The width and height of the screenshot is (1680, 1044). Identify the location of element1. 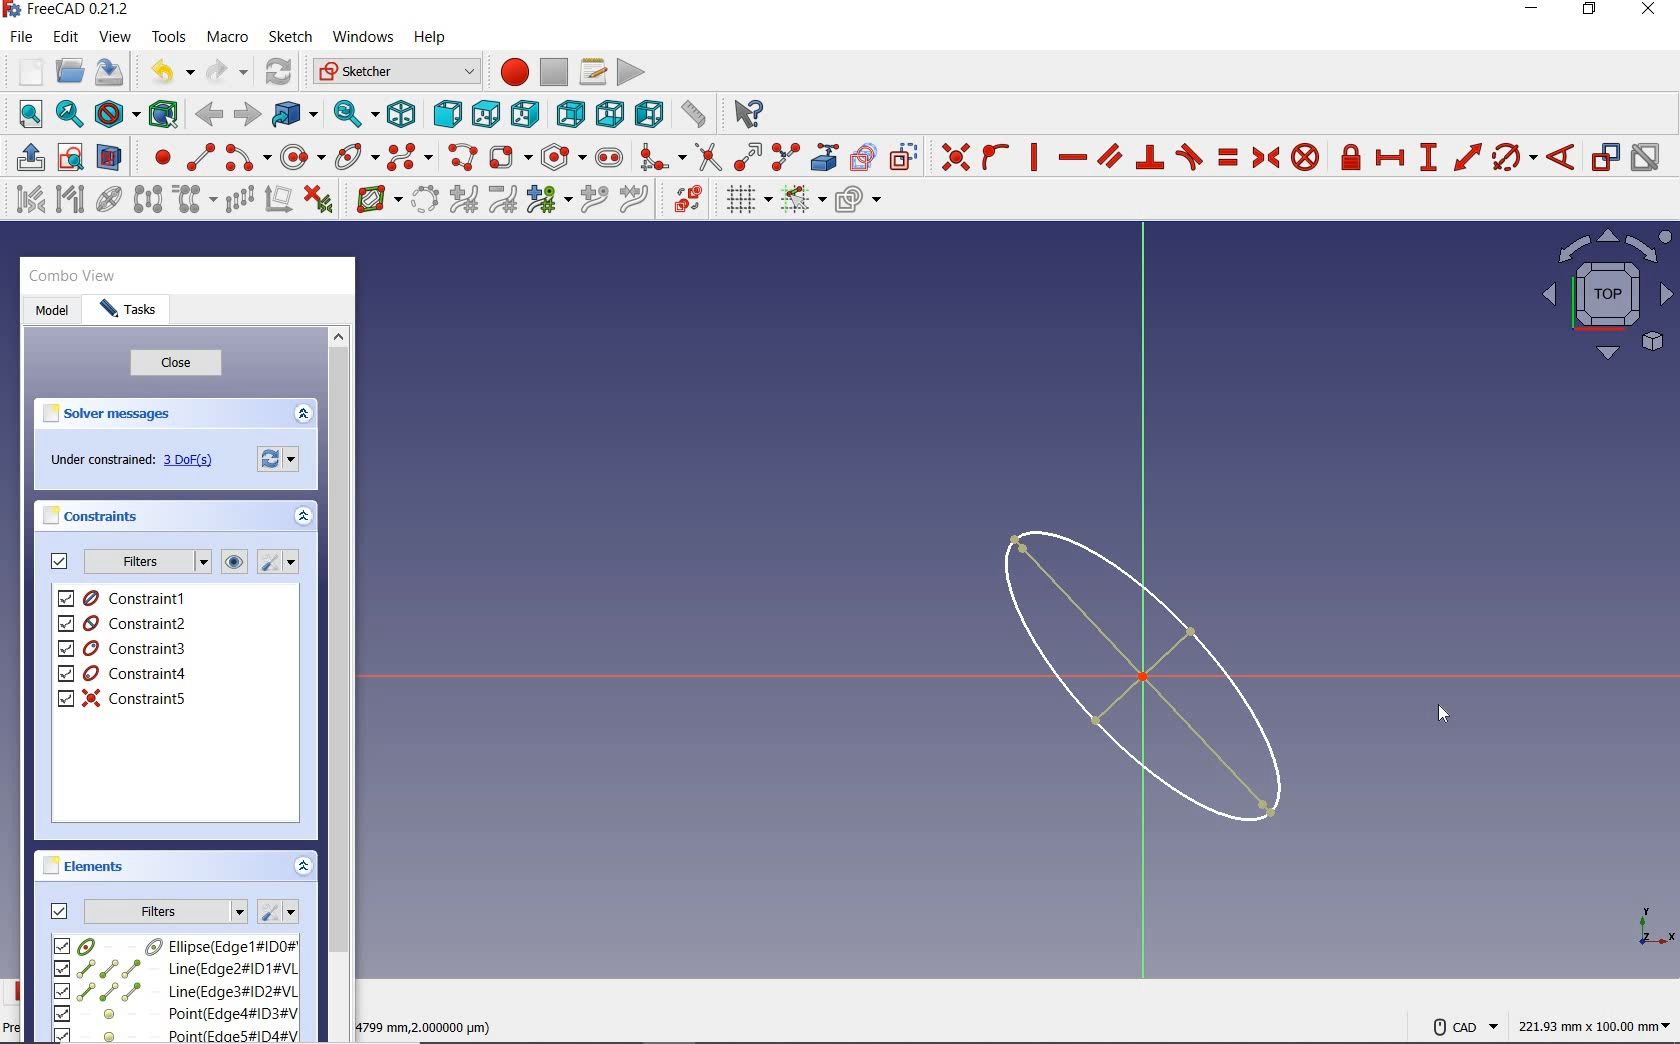
(173, 945).